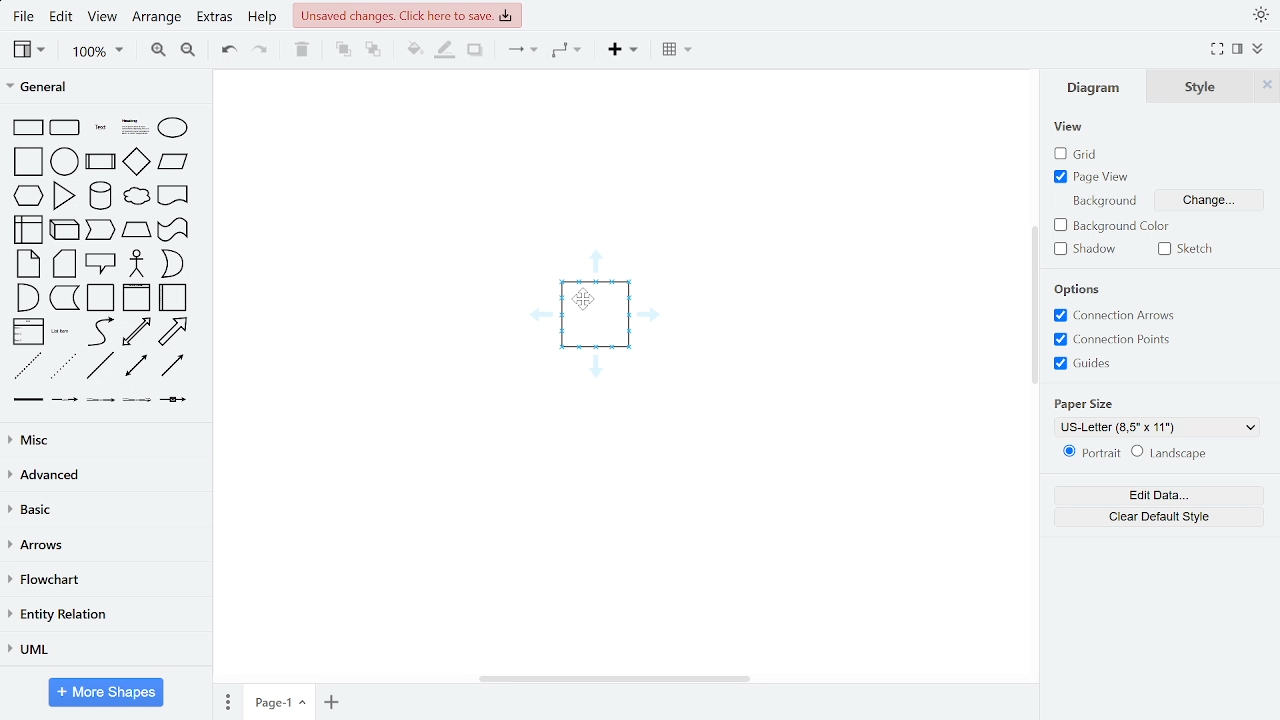 The image size is (1280, 720). I want to click on background color, so click(1113, 226).